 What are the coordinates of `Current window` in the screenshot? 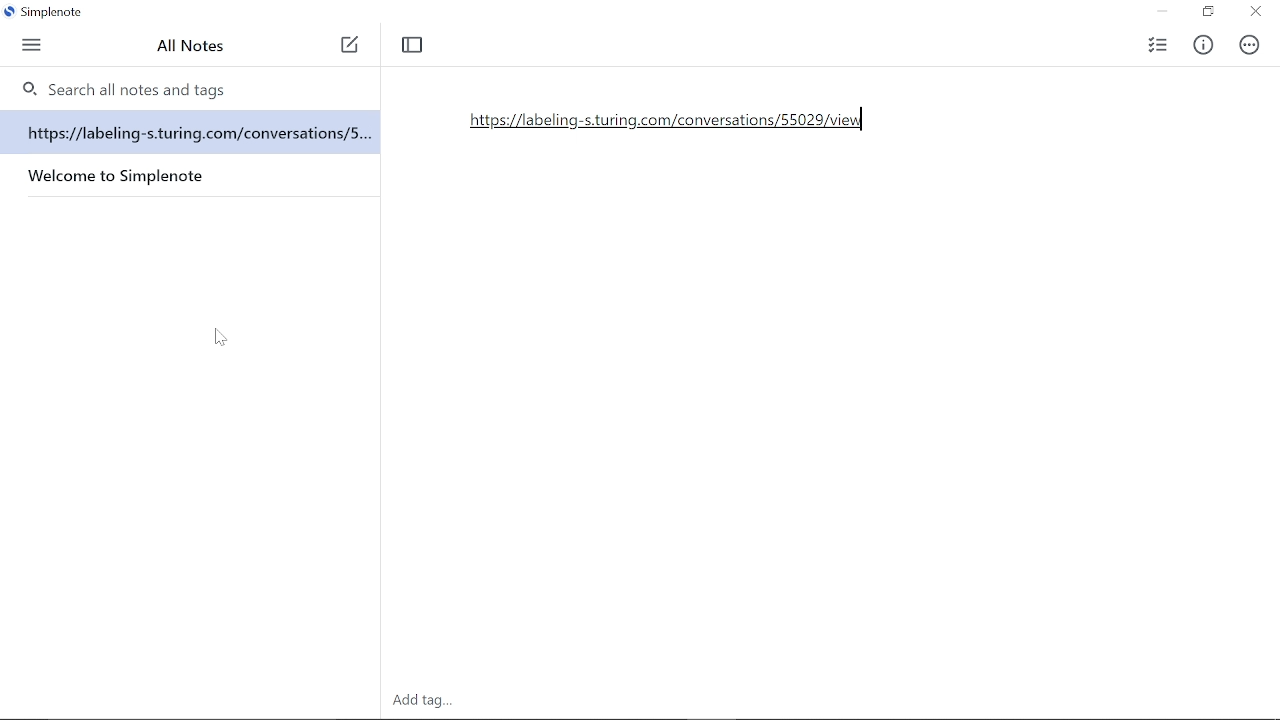 It's located at (41, 10).